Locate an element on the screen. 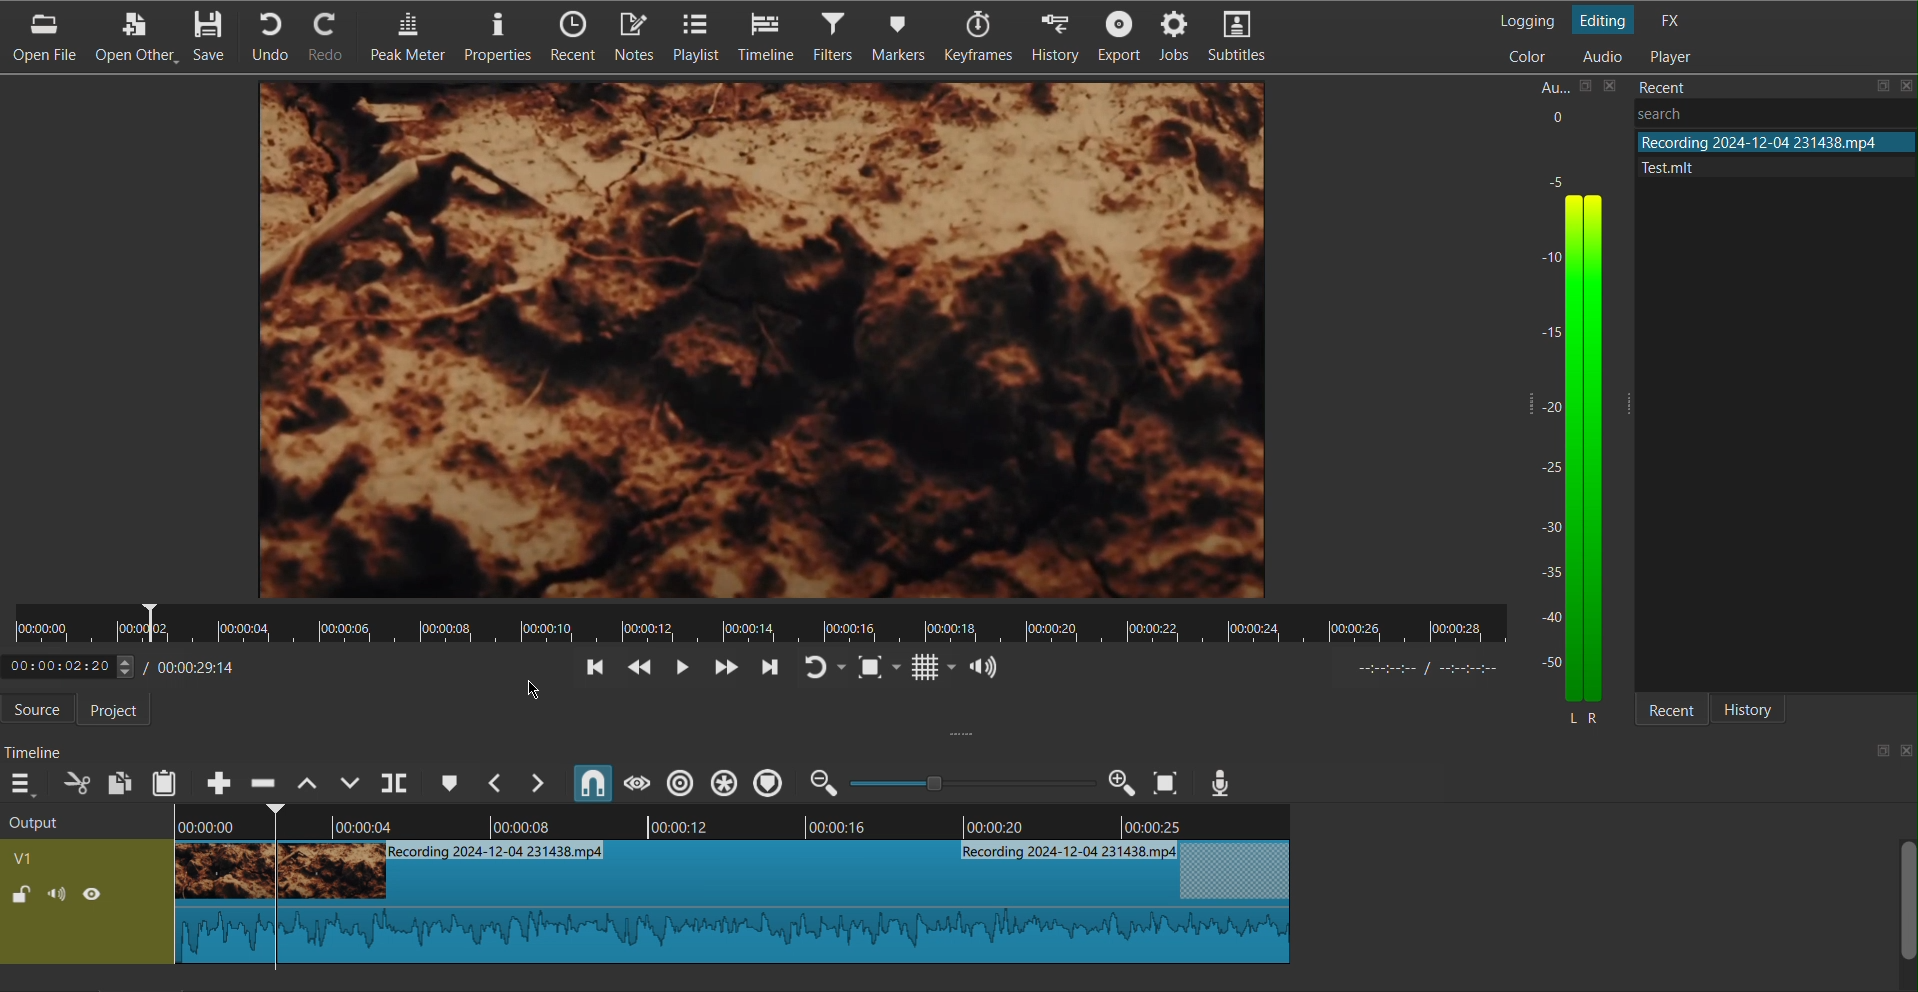 This screenshot has height=992, width=1918. Mic is located at coordinates (1221, 782).